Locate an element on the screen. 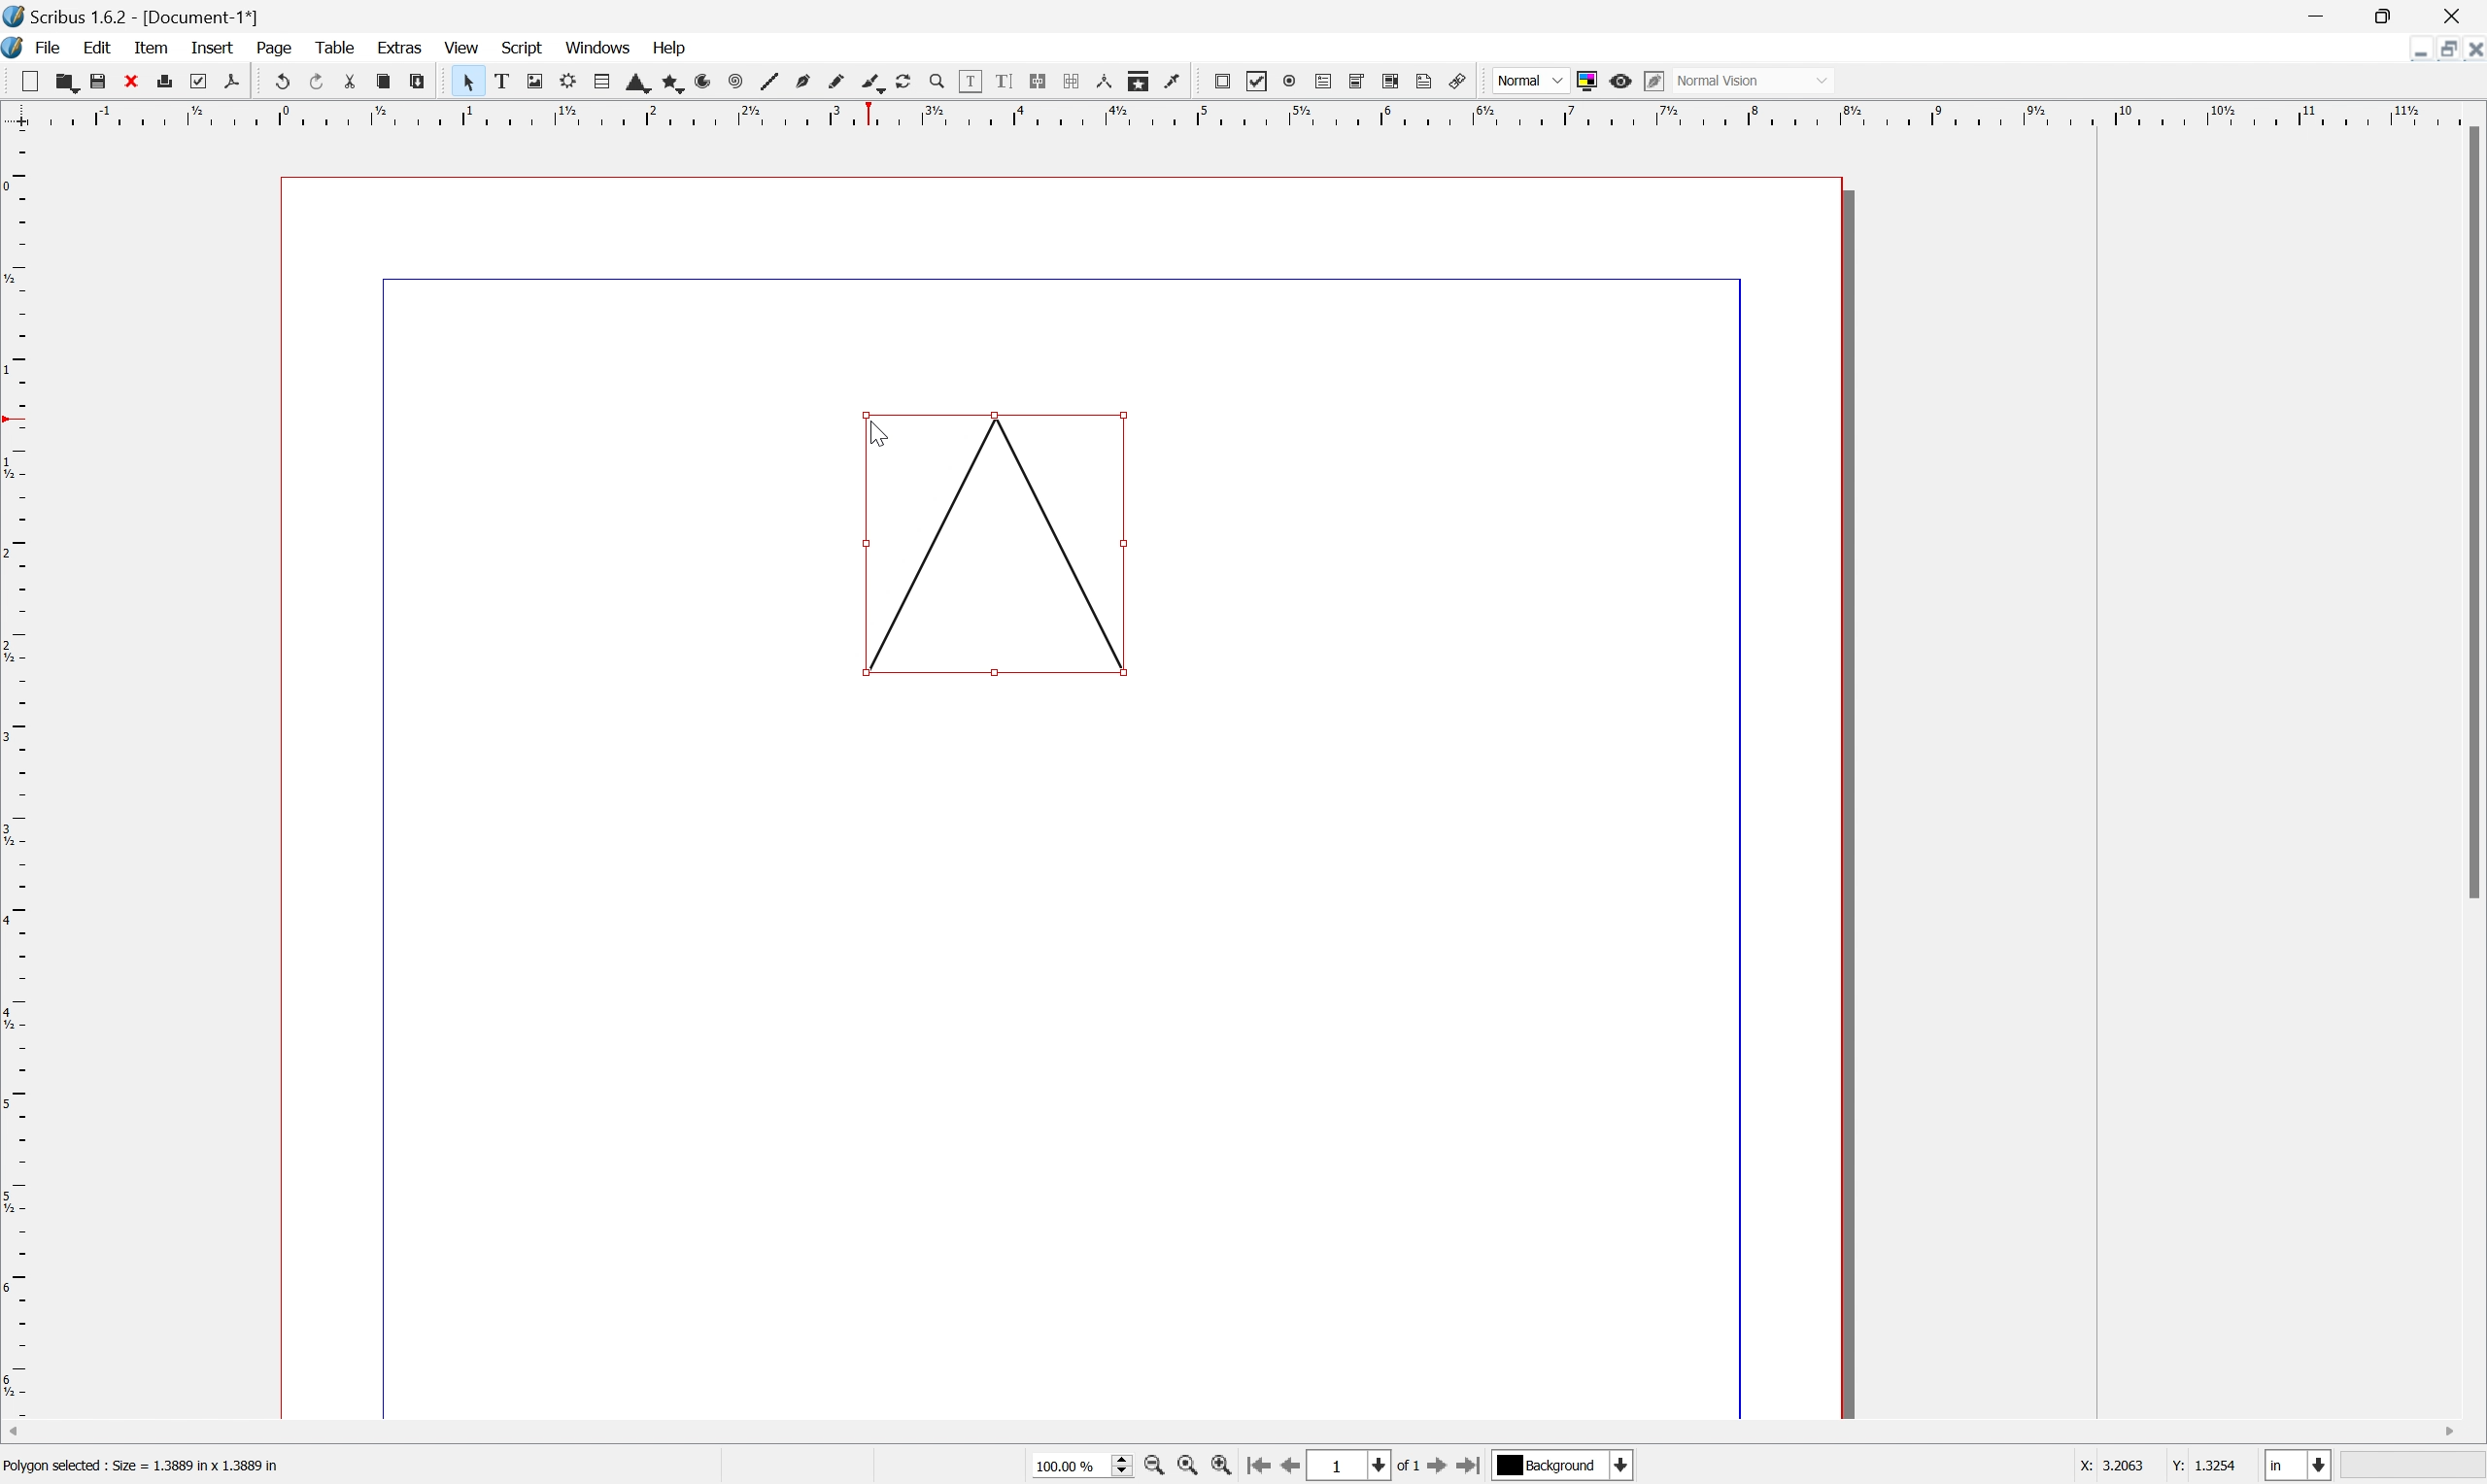 The width and height of the screenshot is (2487, 1484). Extras is located at coordinates (400, 46).